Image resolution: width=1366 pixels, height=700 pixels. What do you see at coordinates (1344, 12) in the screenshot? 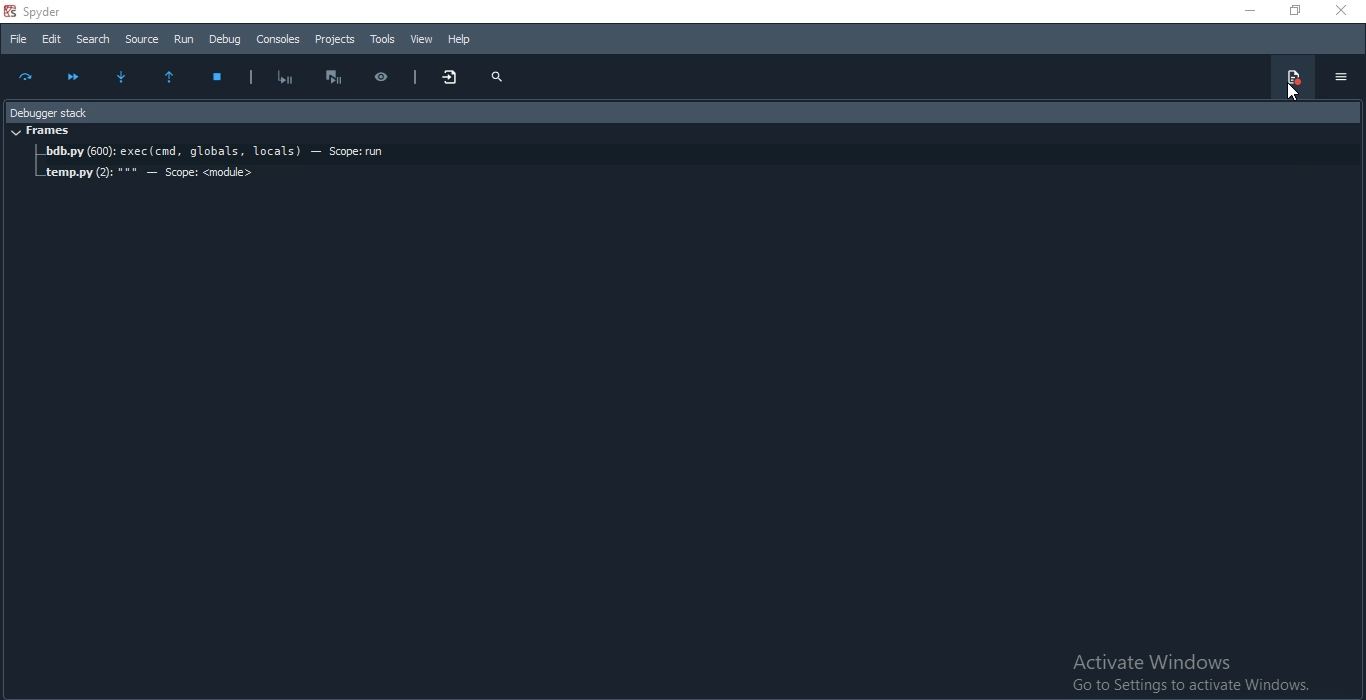
I see `close` at bounding box center [1344, 12].